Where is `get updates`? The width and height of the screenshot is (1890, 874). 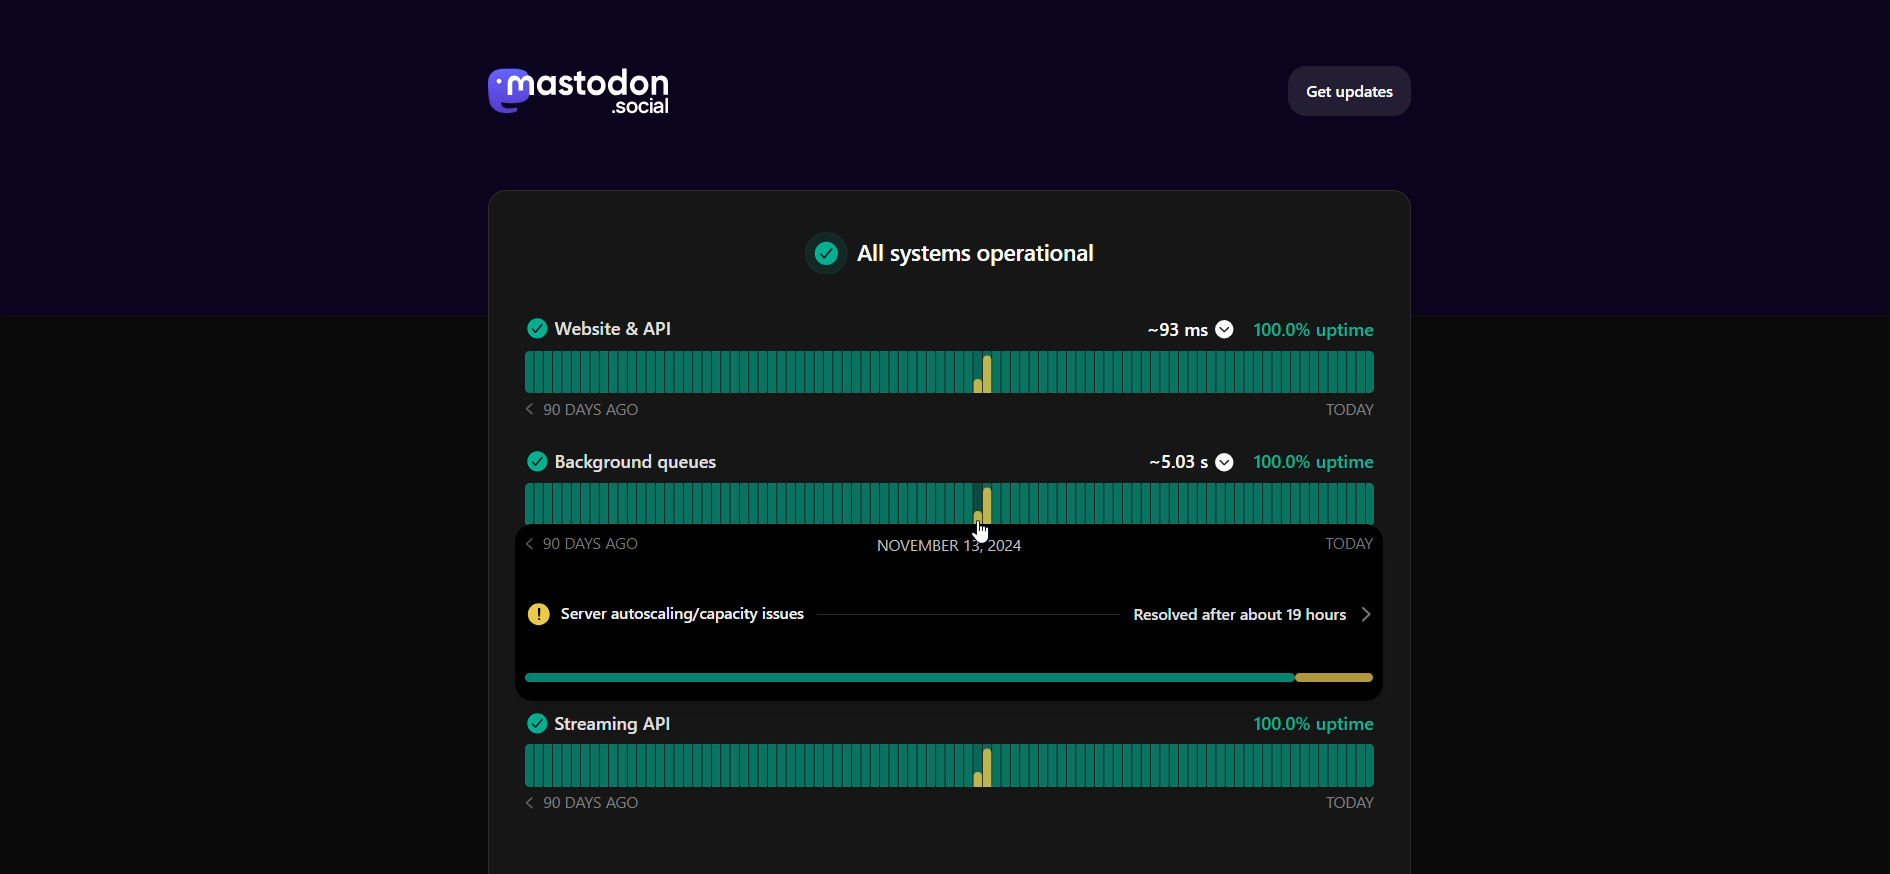 get updates is located at coordinates (1348, 91).